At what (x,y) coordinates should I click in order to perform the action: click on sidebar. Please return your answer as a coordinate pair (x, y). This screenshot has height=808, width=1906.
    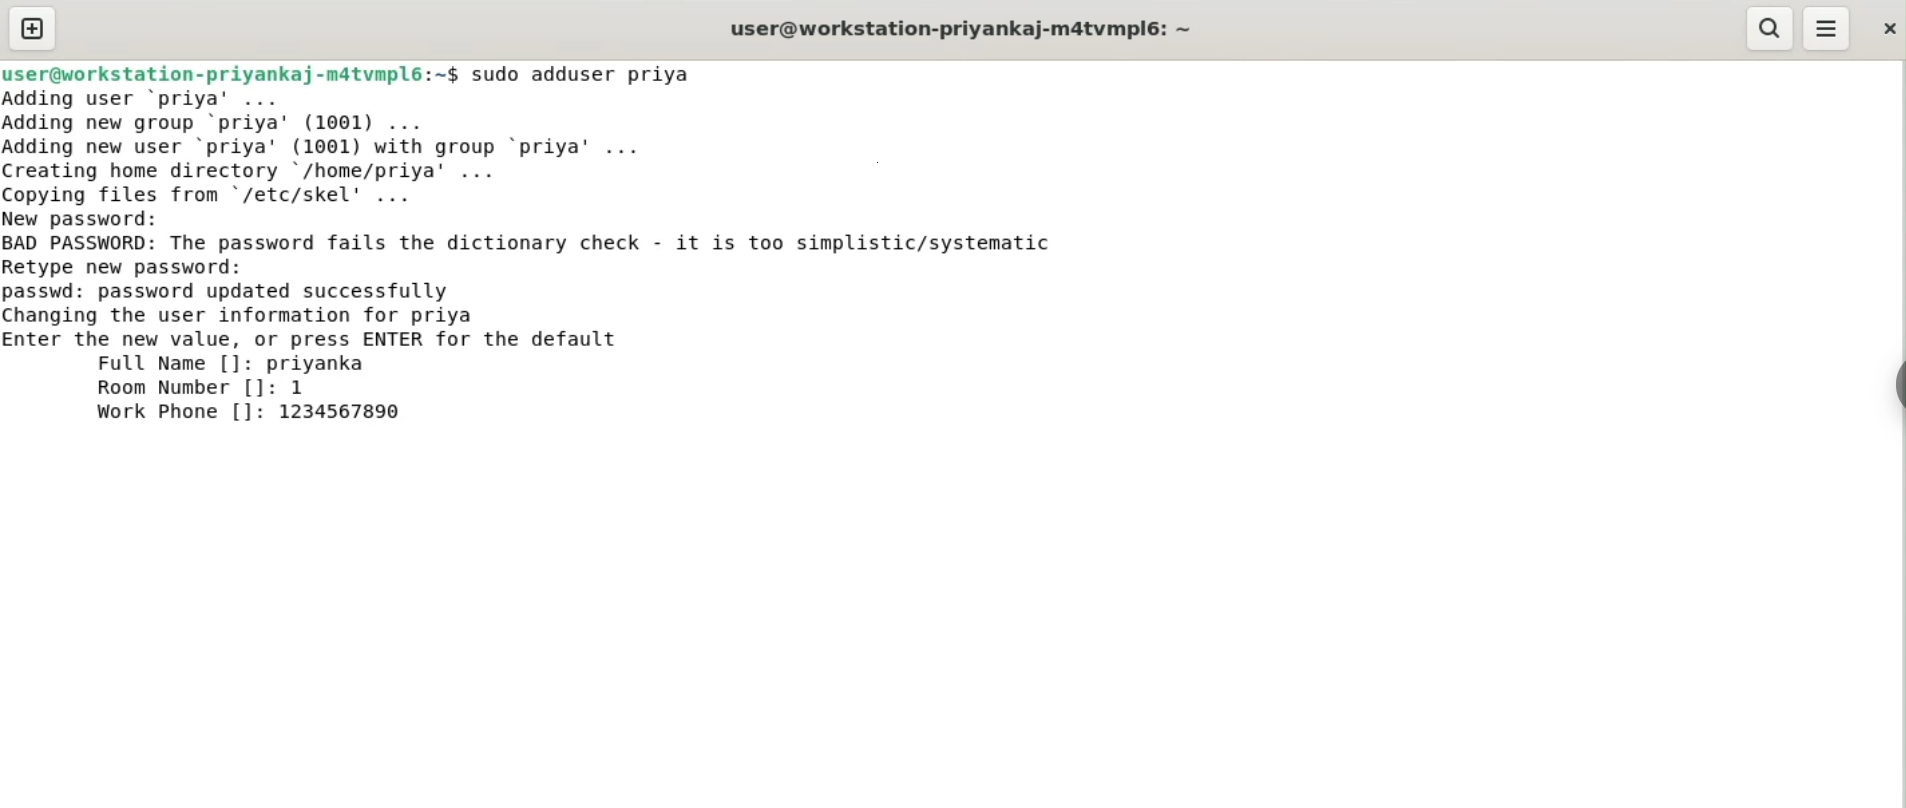
    Looking at the image, I should click on (1896, 386).